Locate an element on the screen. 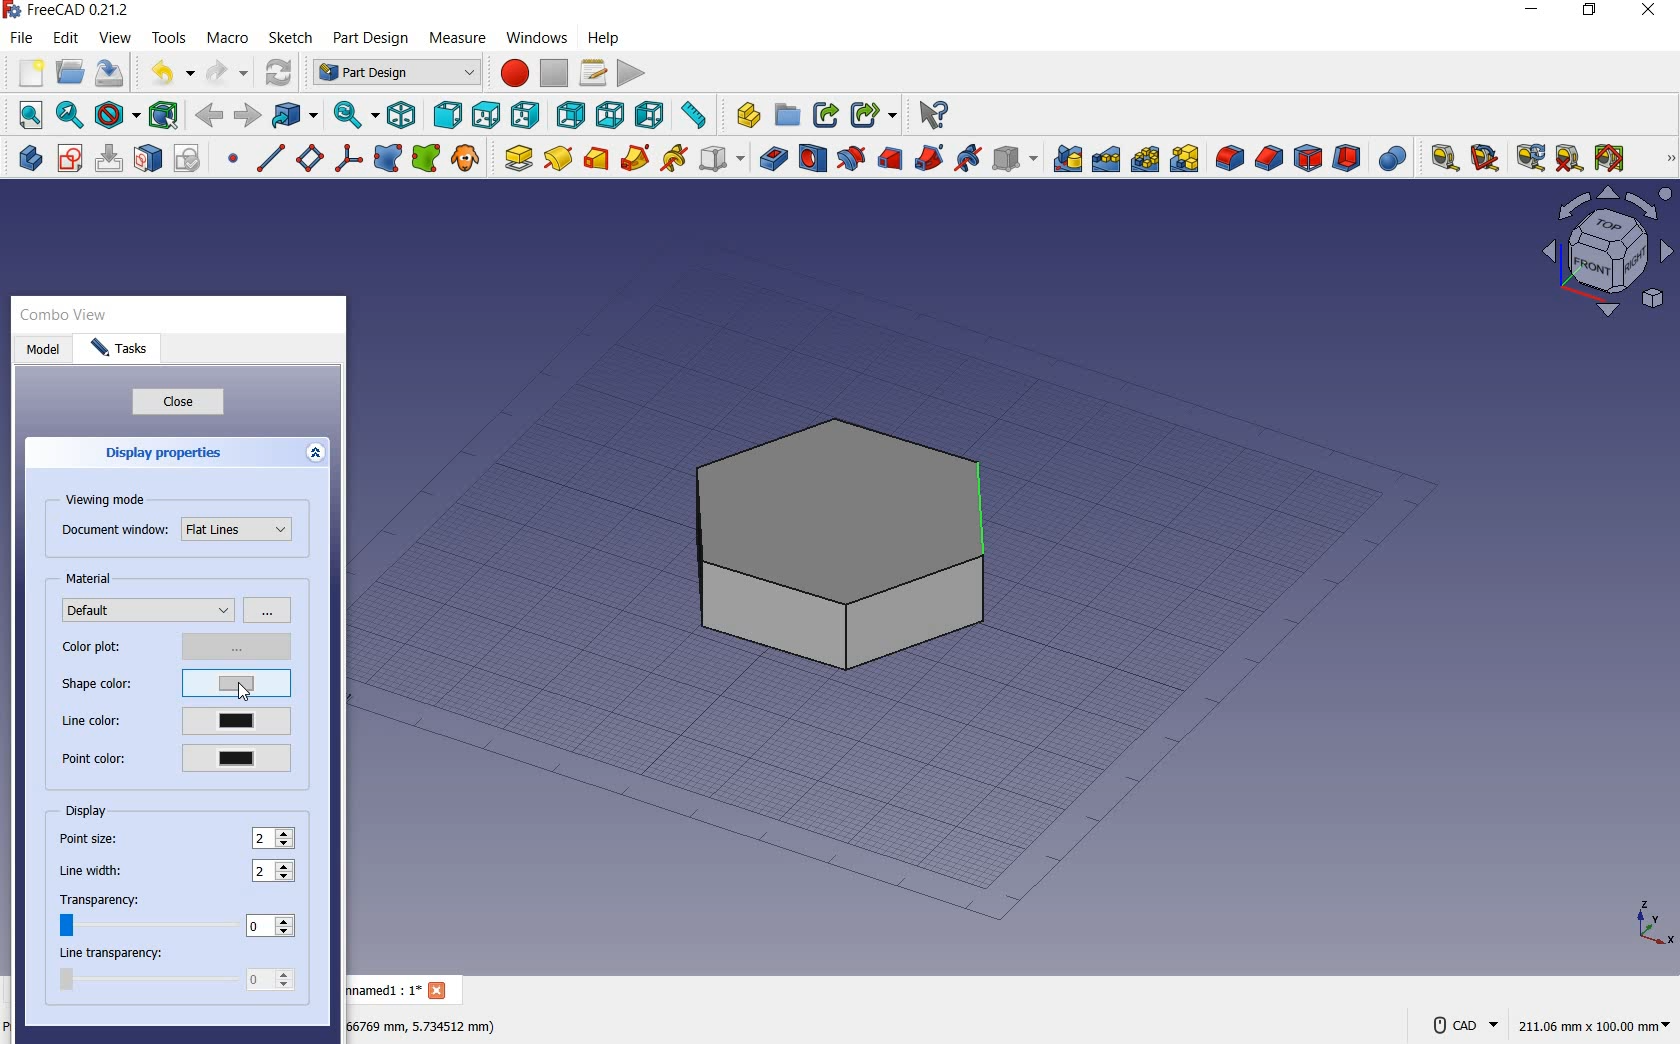 Image resolution: width=1680 pixels, height=1044 pixels. FreeCAD 0.21.2 (Application name) is located at coordinates (69, 11).